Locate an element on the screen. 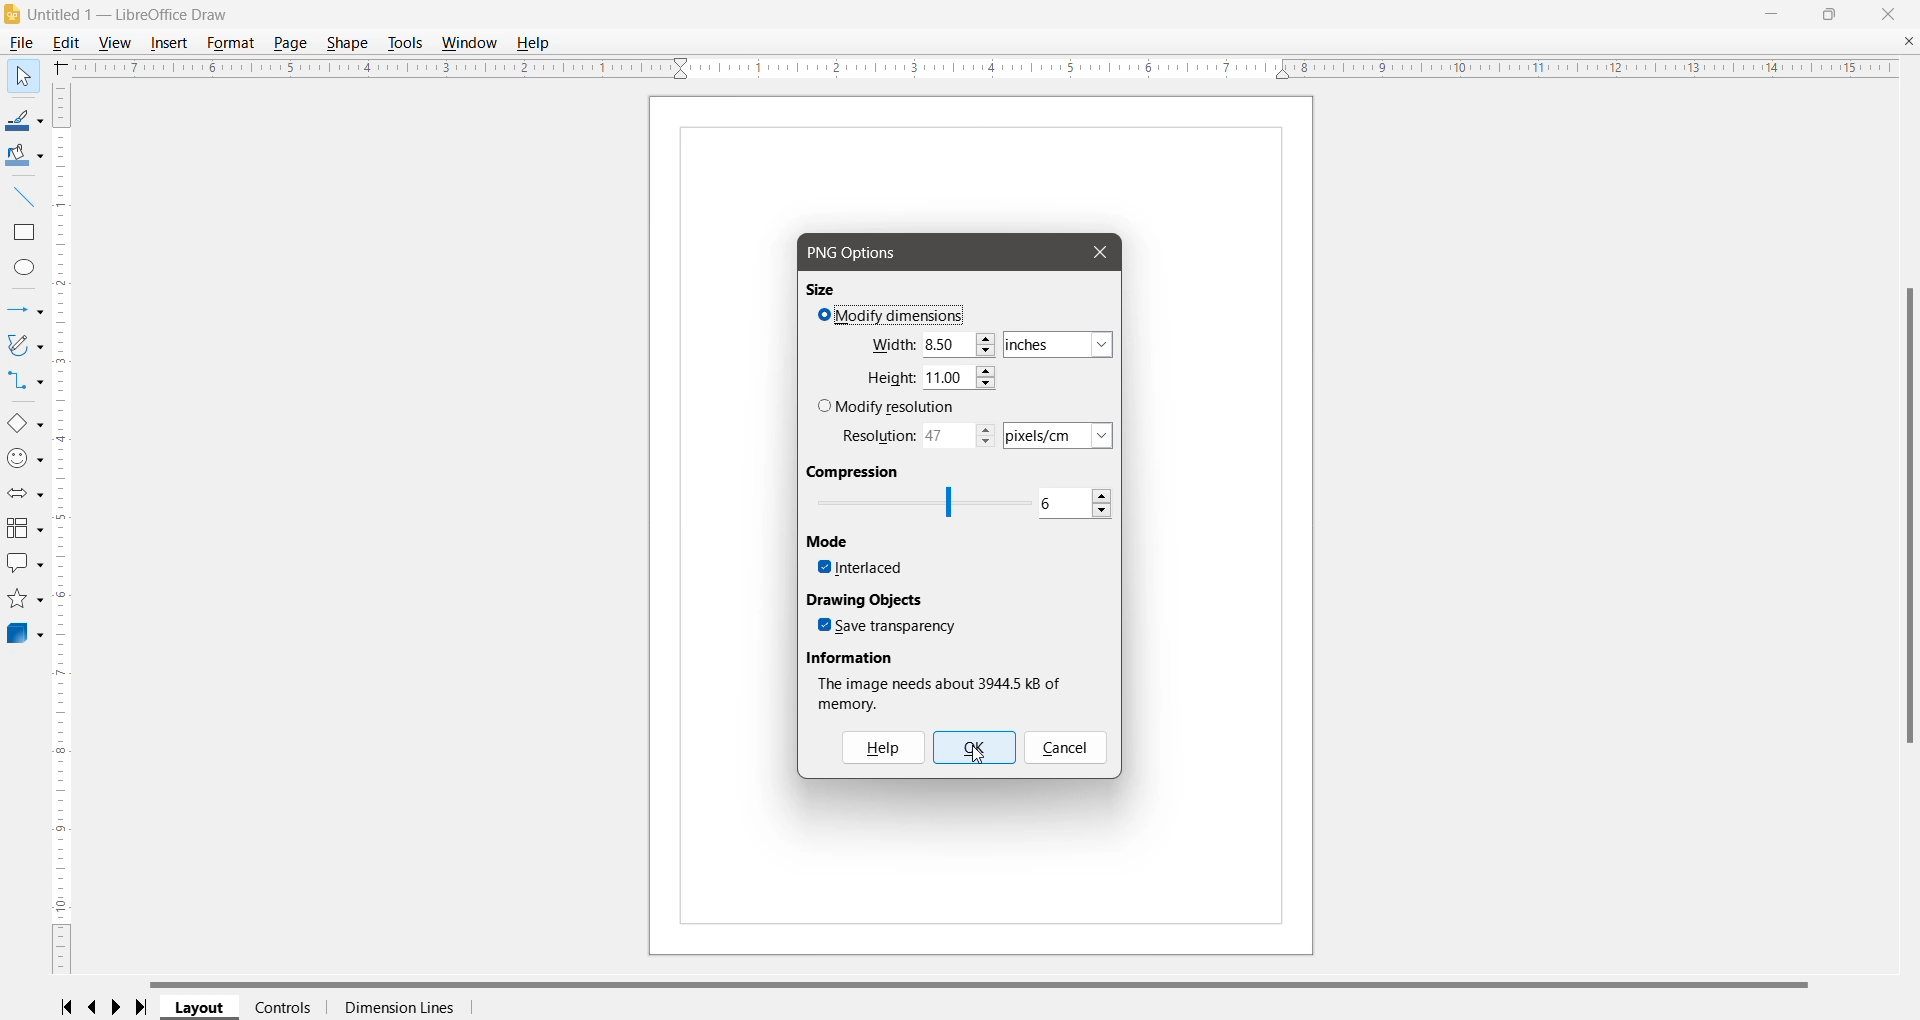  Set required resolution is located at coordinates (910, 439).